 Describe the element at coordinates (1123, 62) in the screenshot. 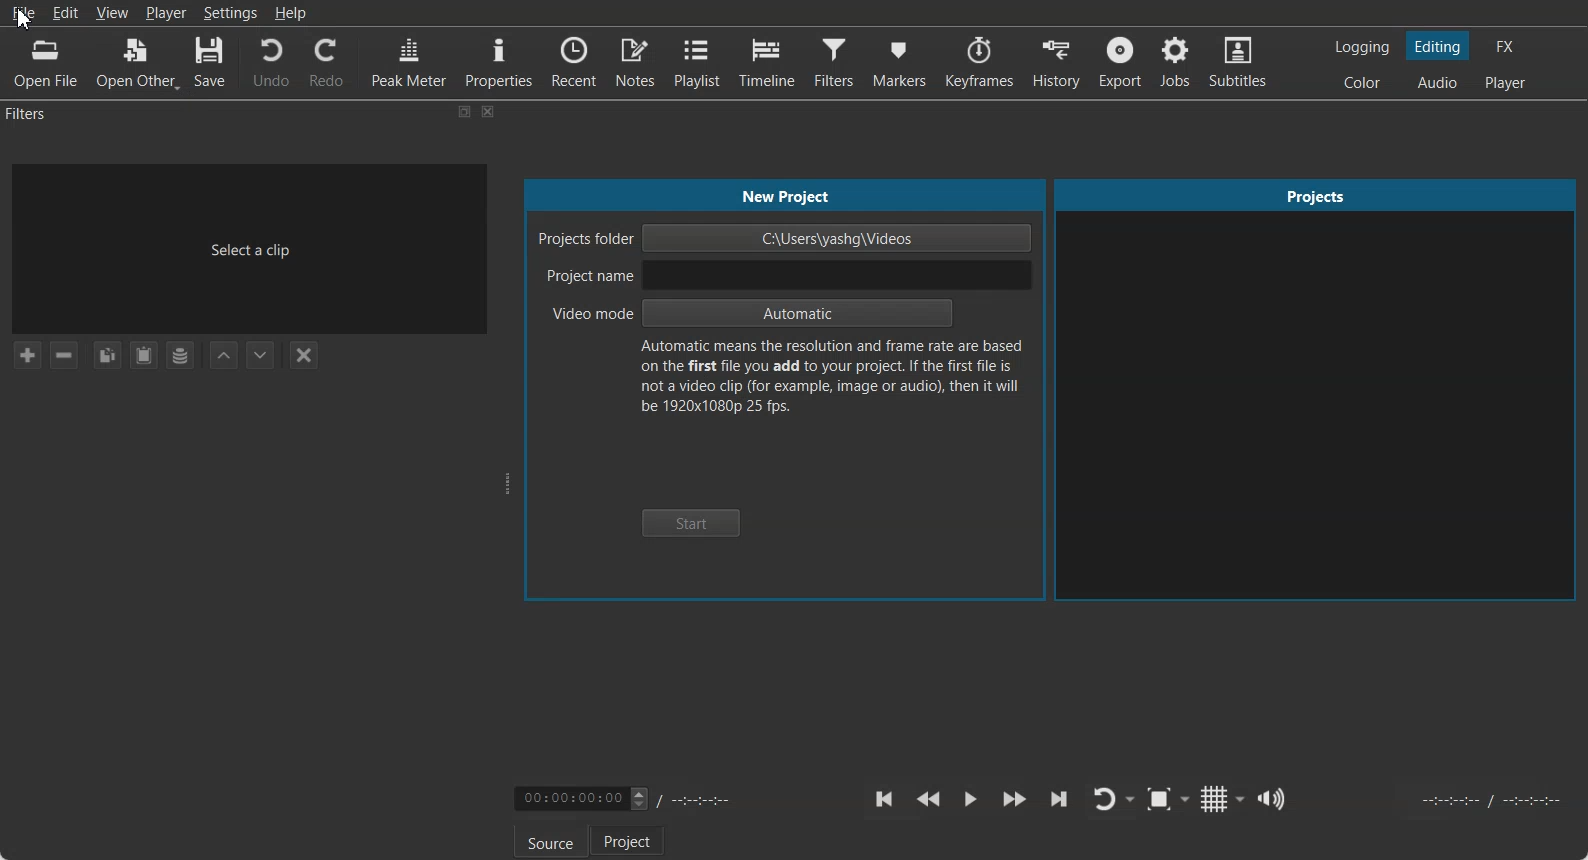

I see `Export` at that location.